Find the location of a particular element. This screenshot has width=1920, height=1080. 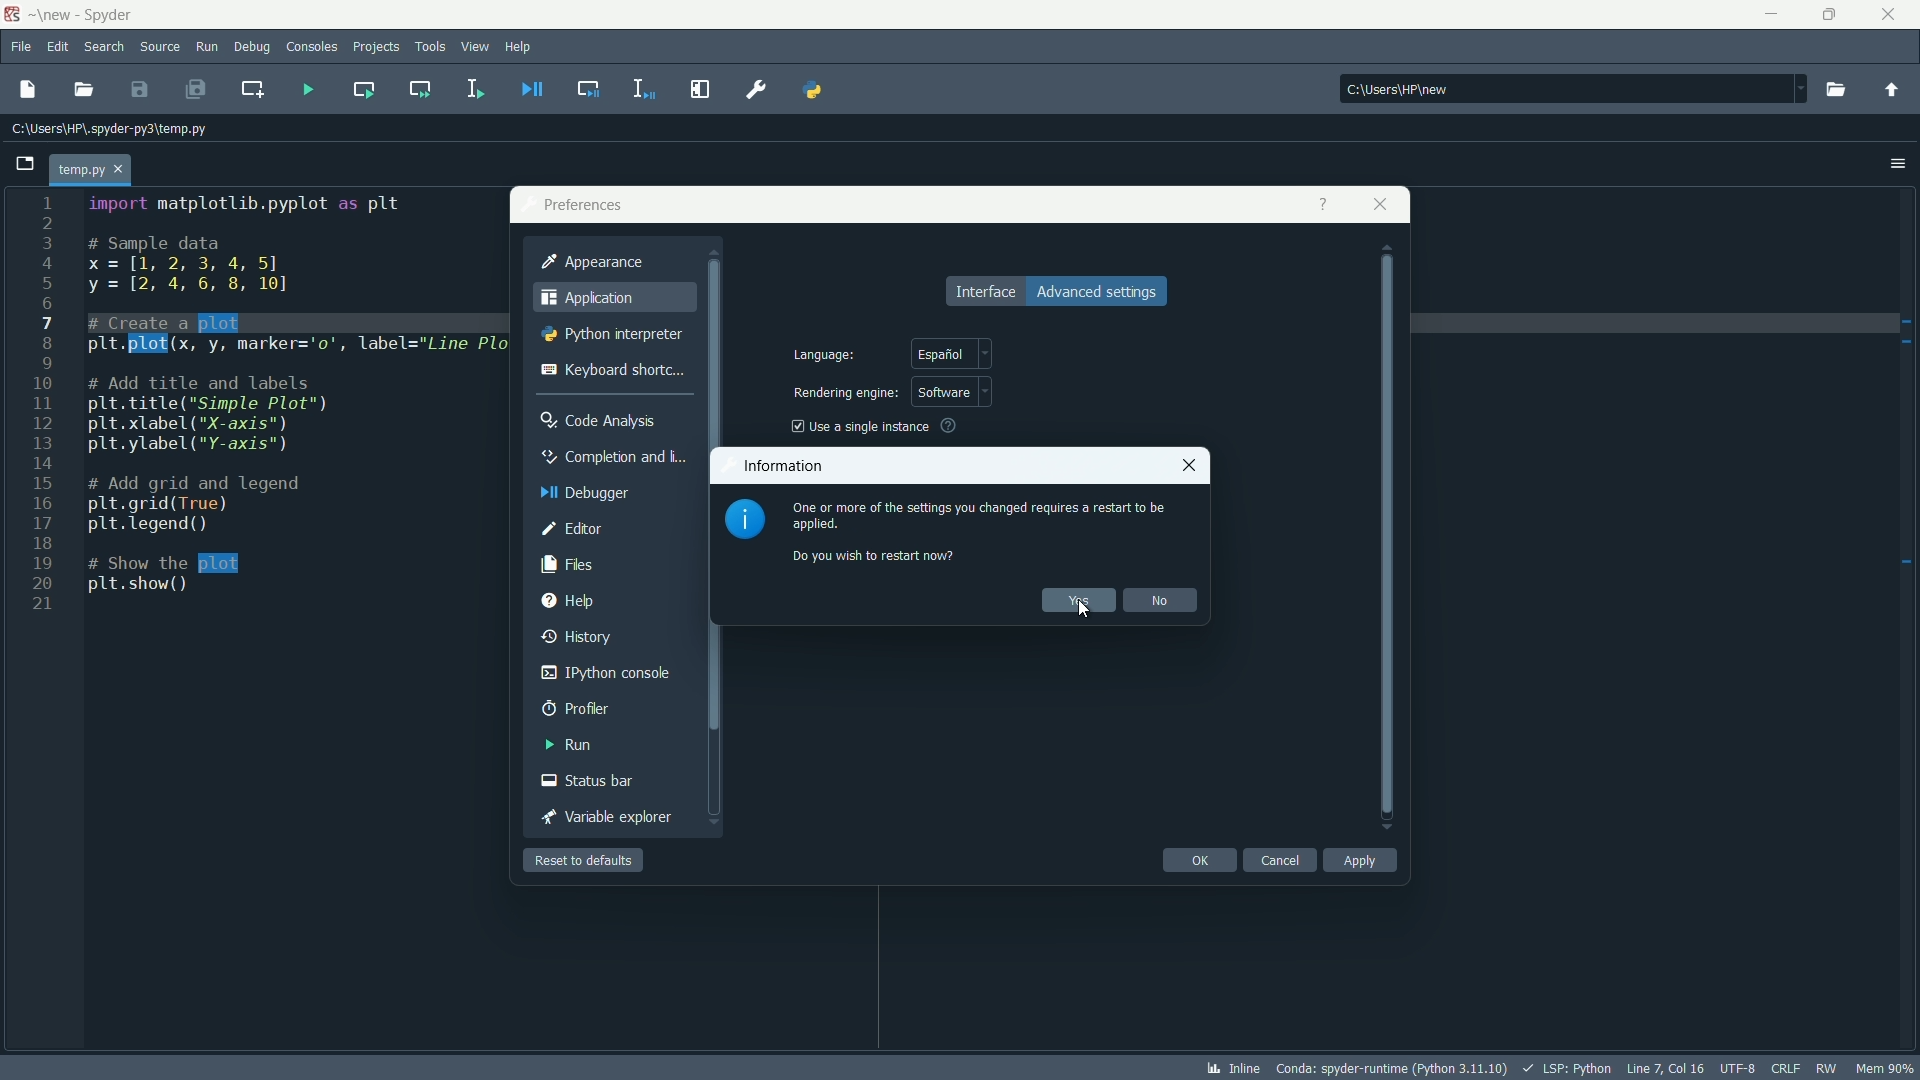

minimize is located at coordinates (1772, 15).